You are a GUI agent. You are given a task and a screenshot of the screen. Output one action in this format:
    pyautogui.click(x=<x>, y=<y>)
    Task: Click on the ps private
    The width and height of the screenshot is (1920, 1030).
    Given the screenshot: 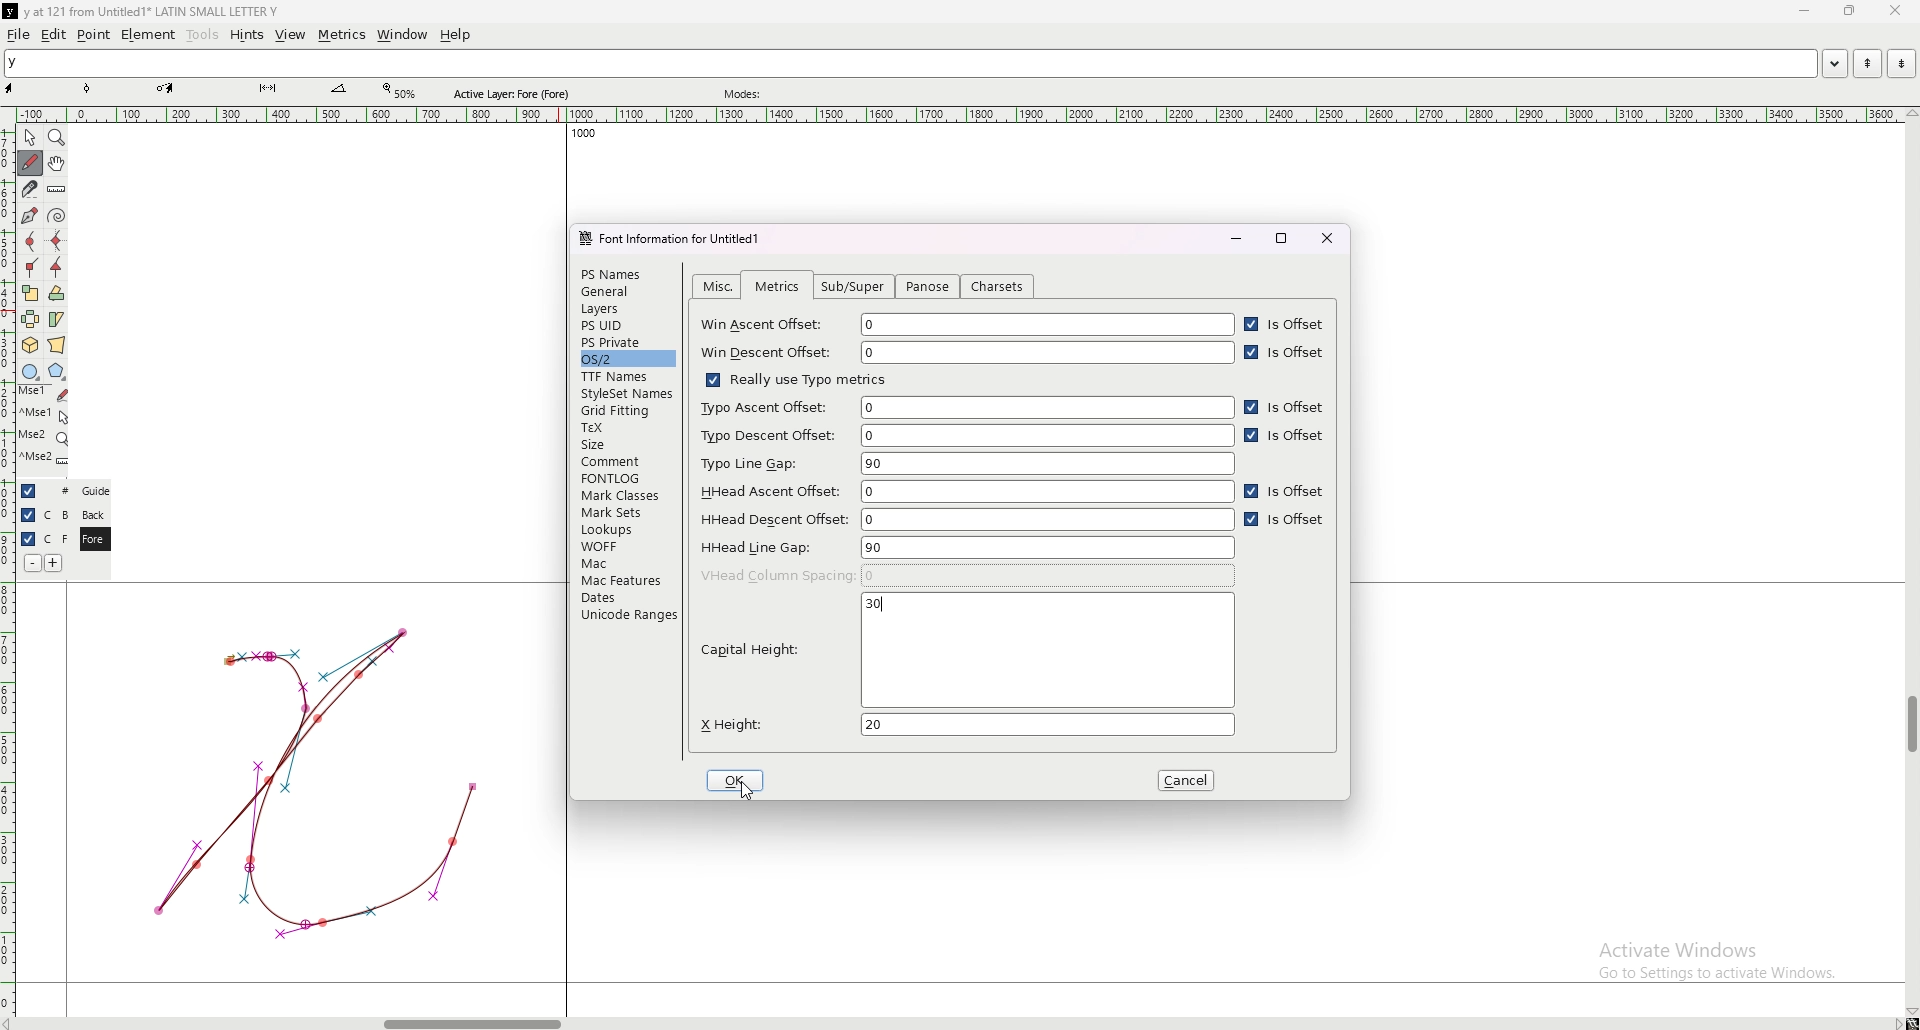 What is the action you would take?
    pyautogui.click(x=628, y=342)
    